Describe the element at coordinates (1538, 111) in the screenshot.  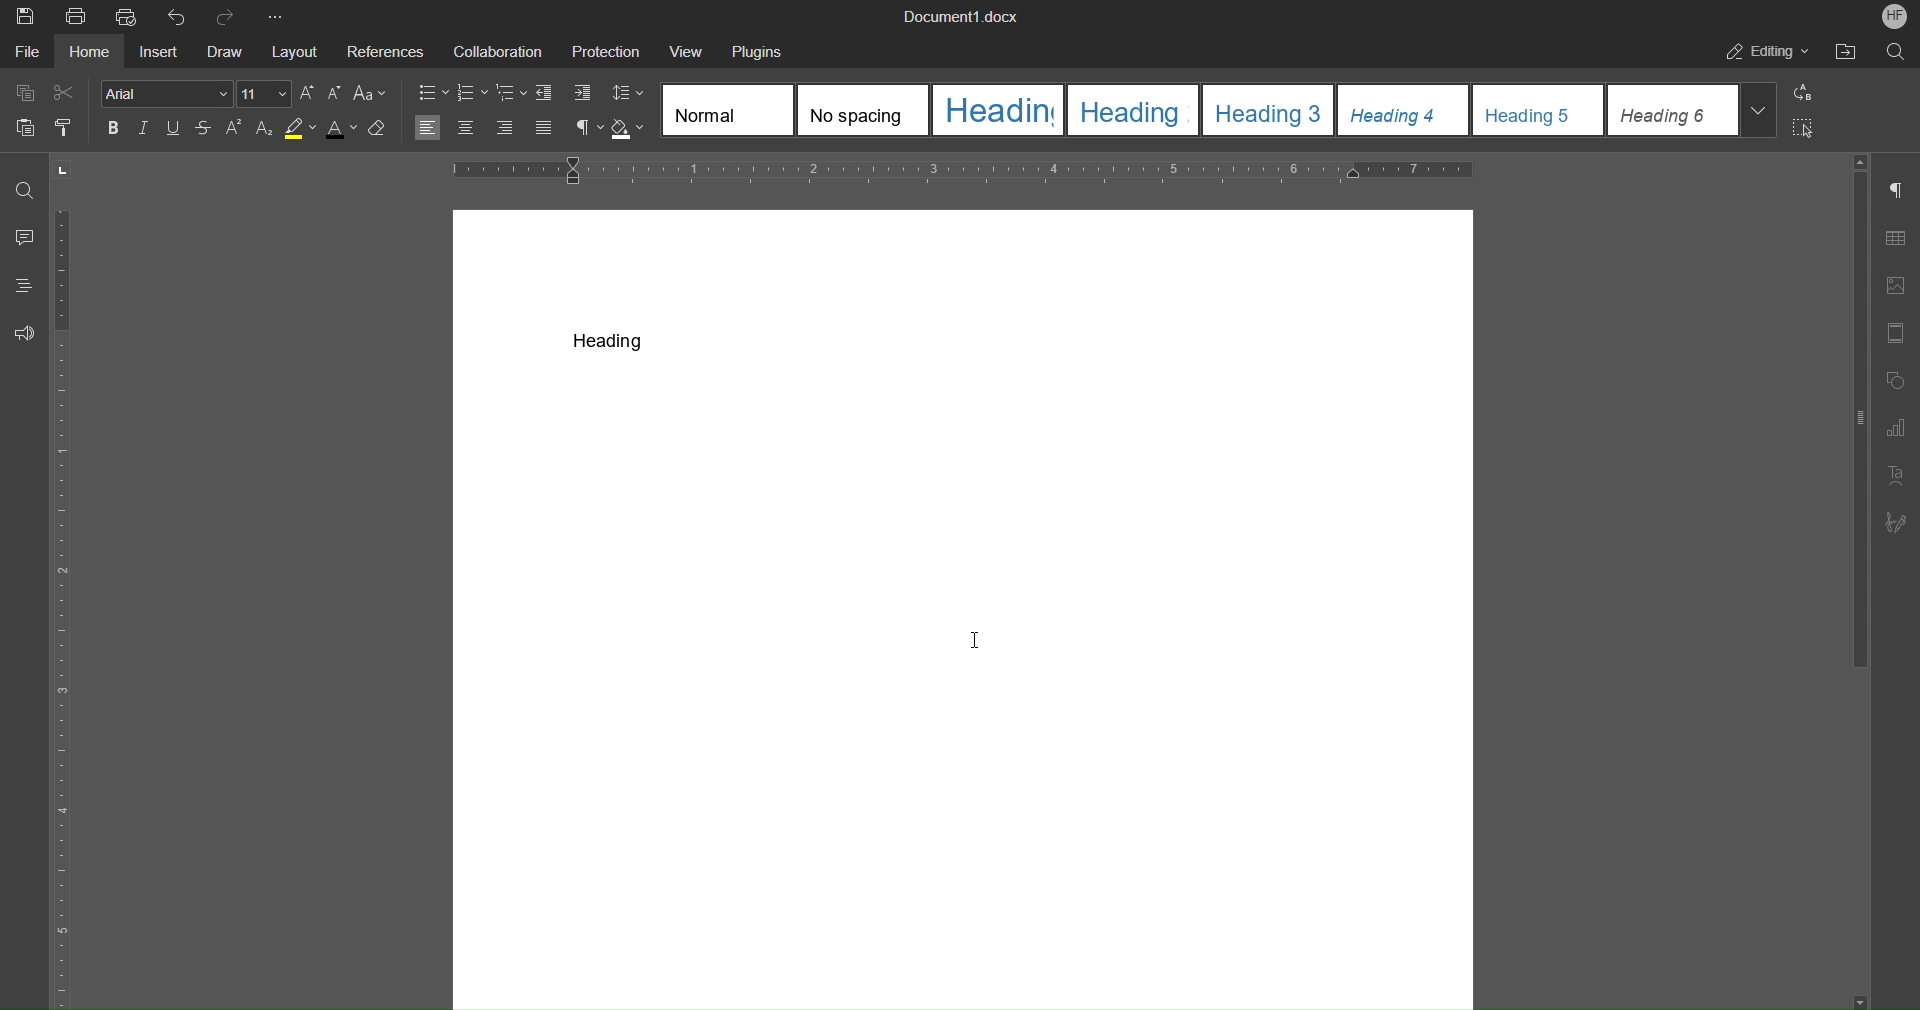
I see `Heading 5` at that location.